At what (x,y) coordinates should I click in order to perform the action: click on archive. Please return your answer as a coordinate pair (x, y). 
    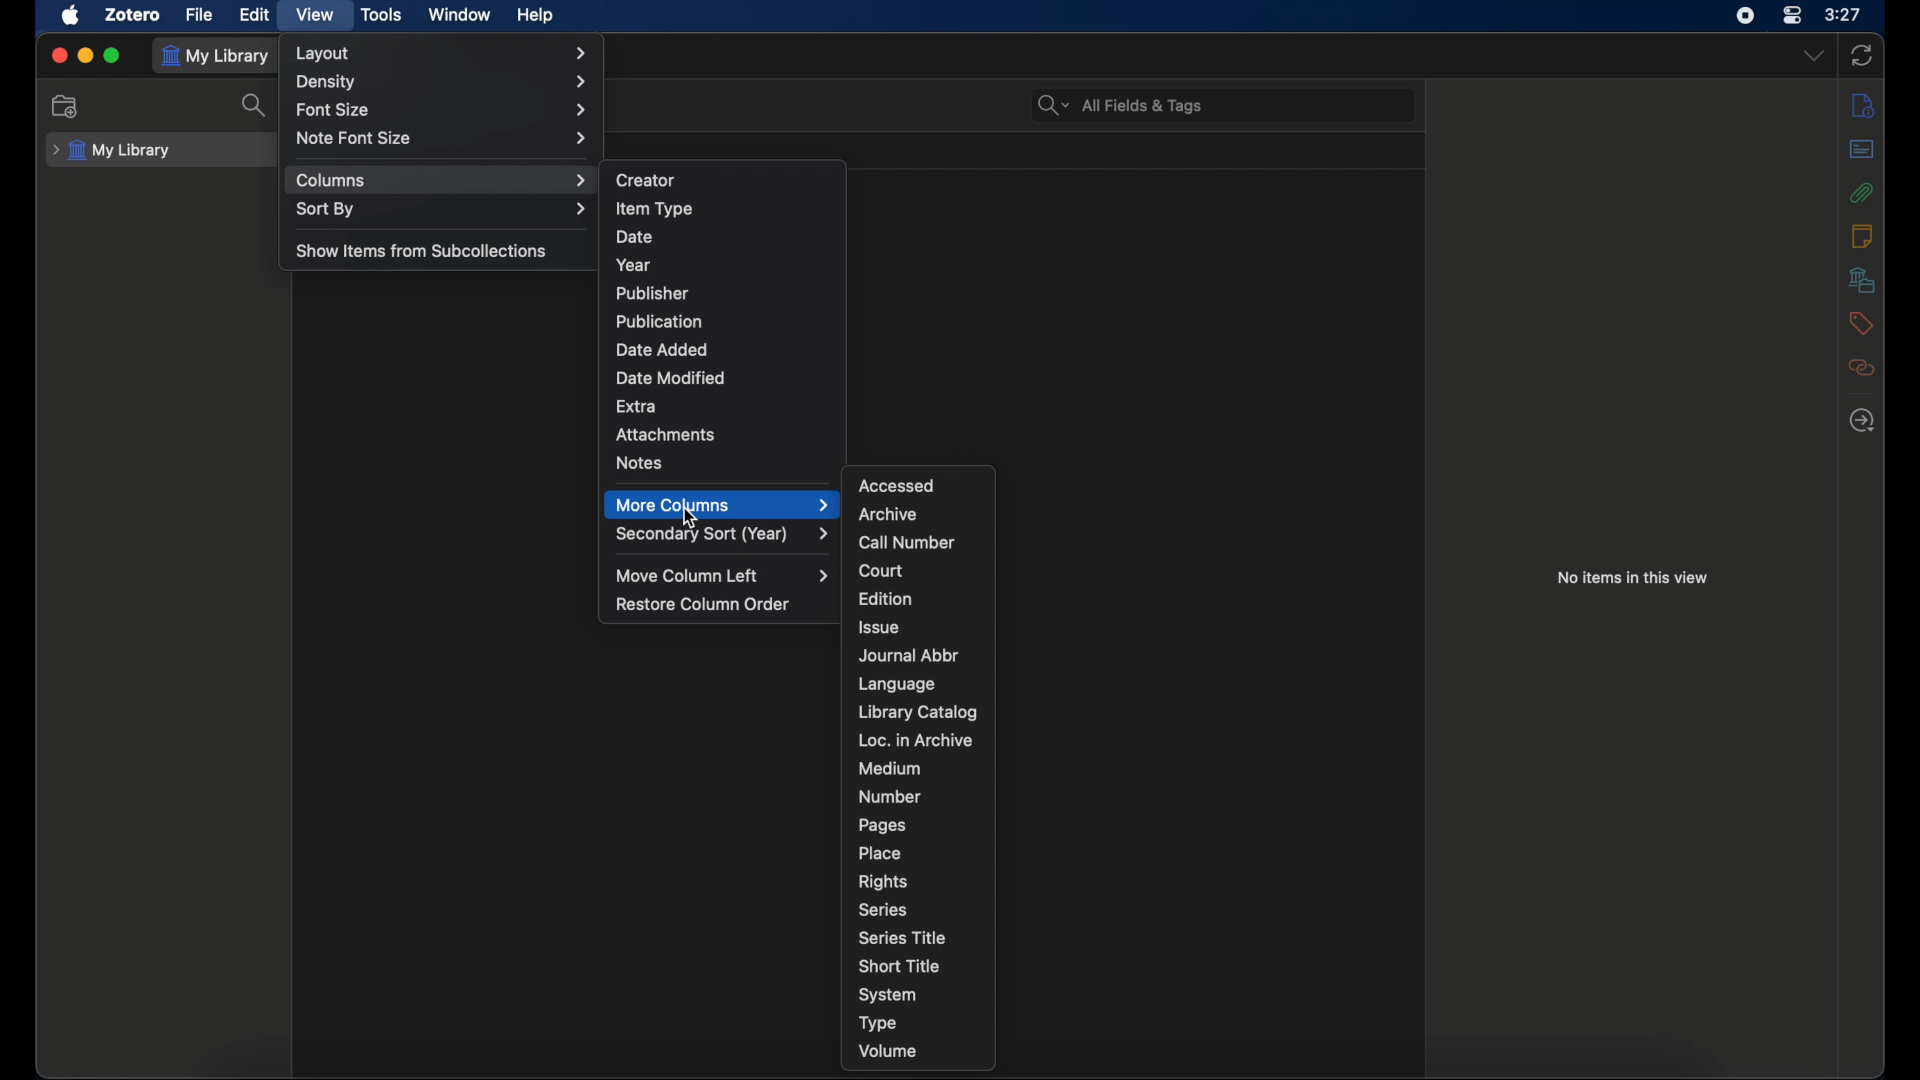
    Looking at the image, I should click on (887, 515).